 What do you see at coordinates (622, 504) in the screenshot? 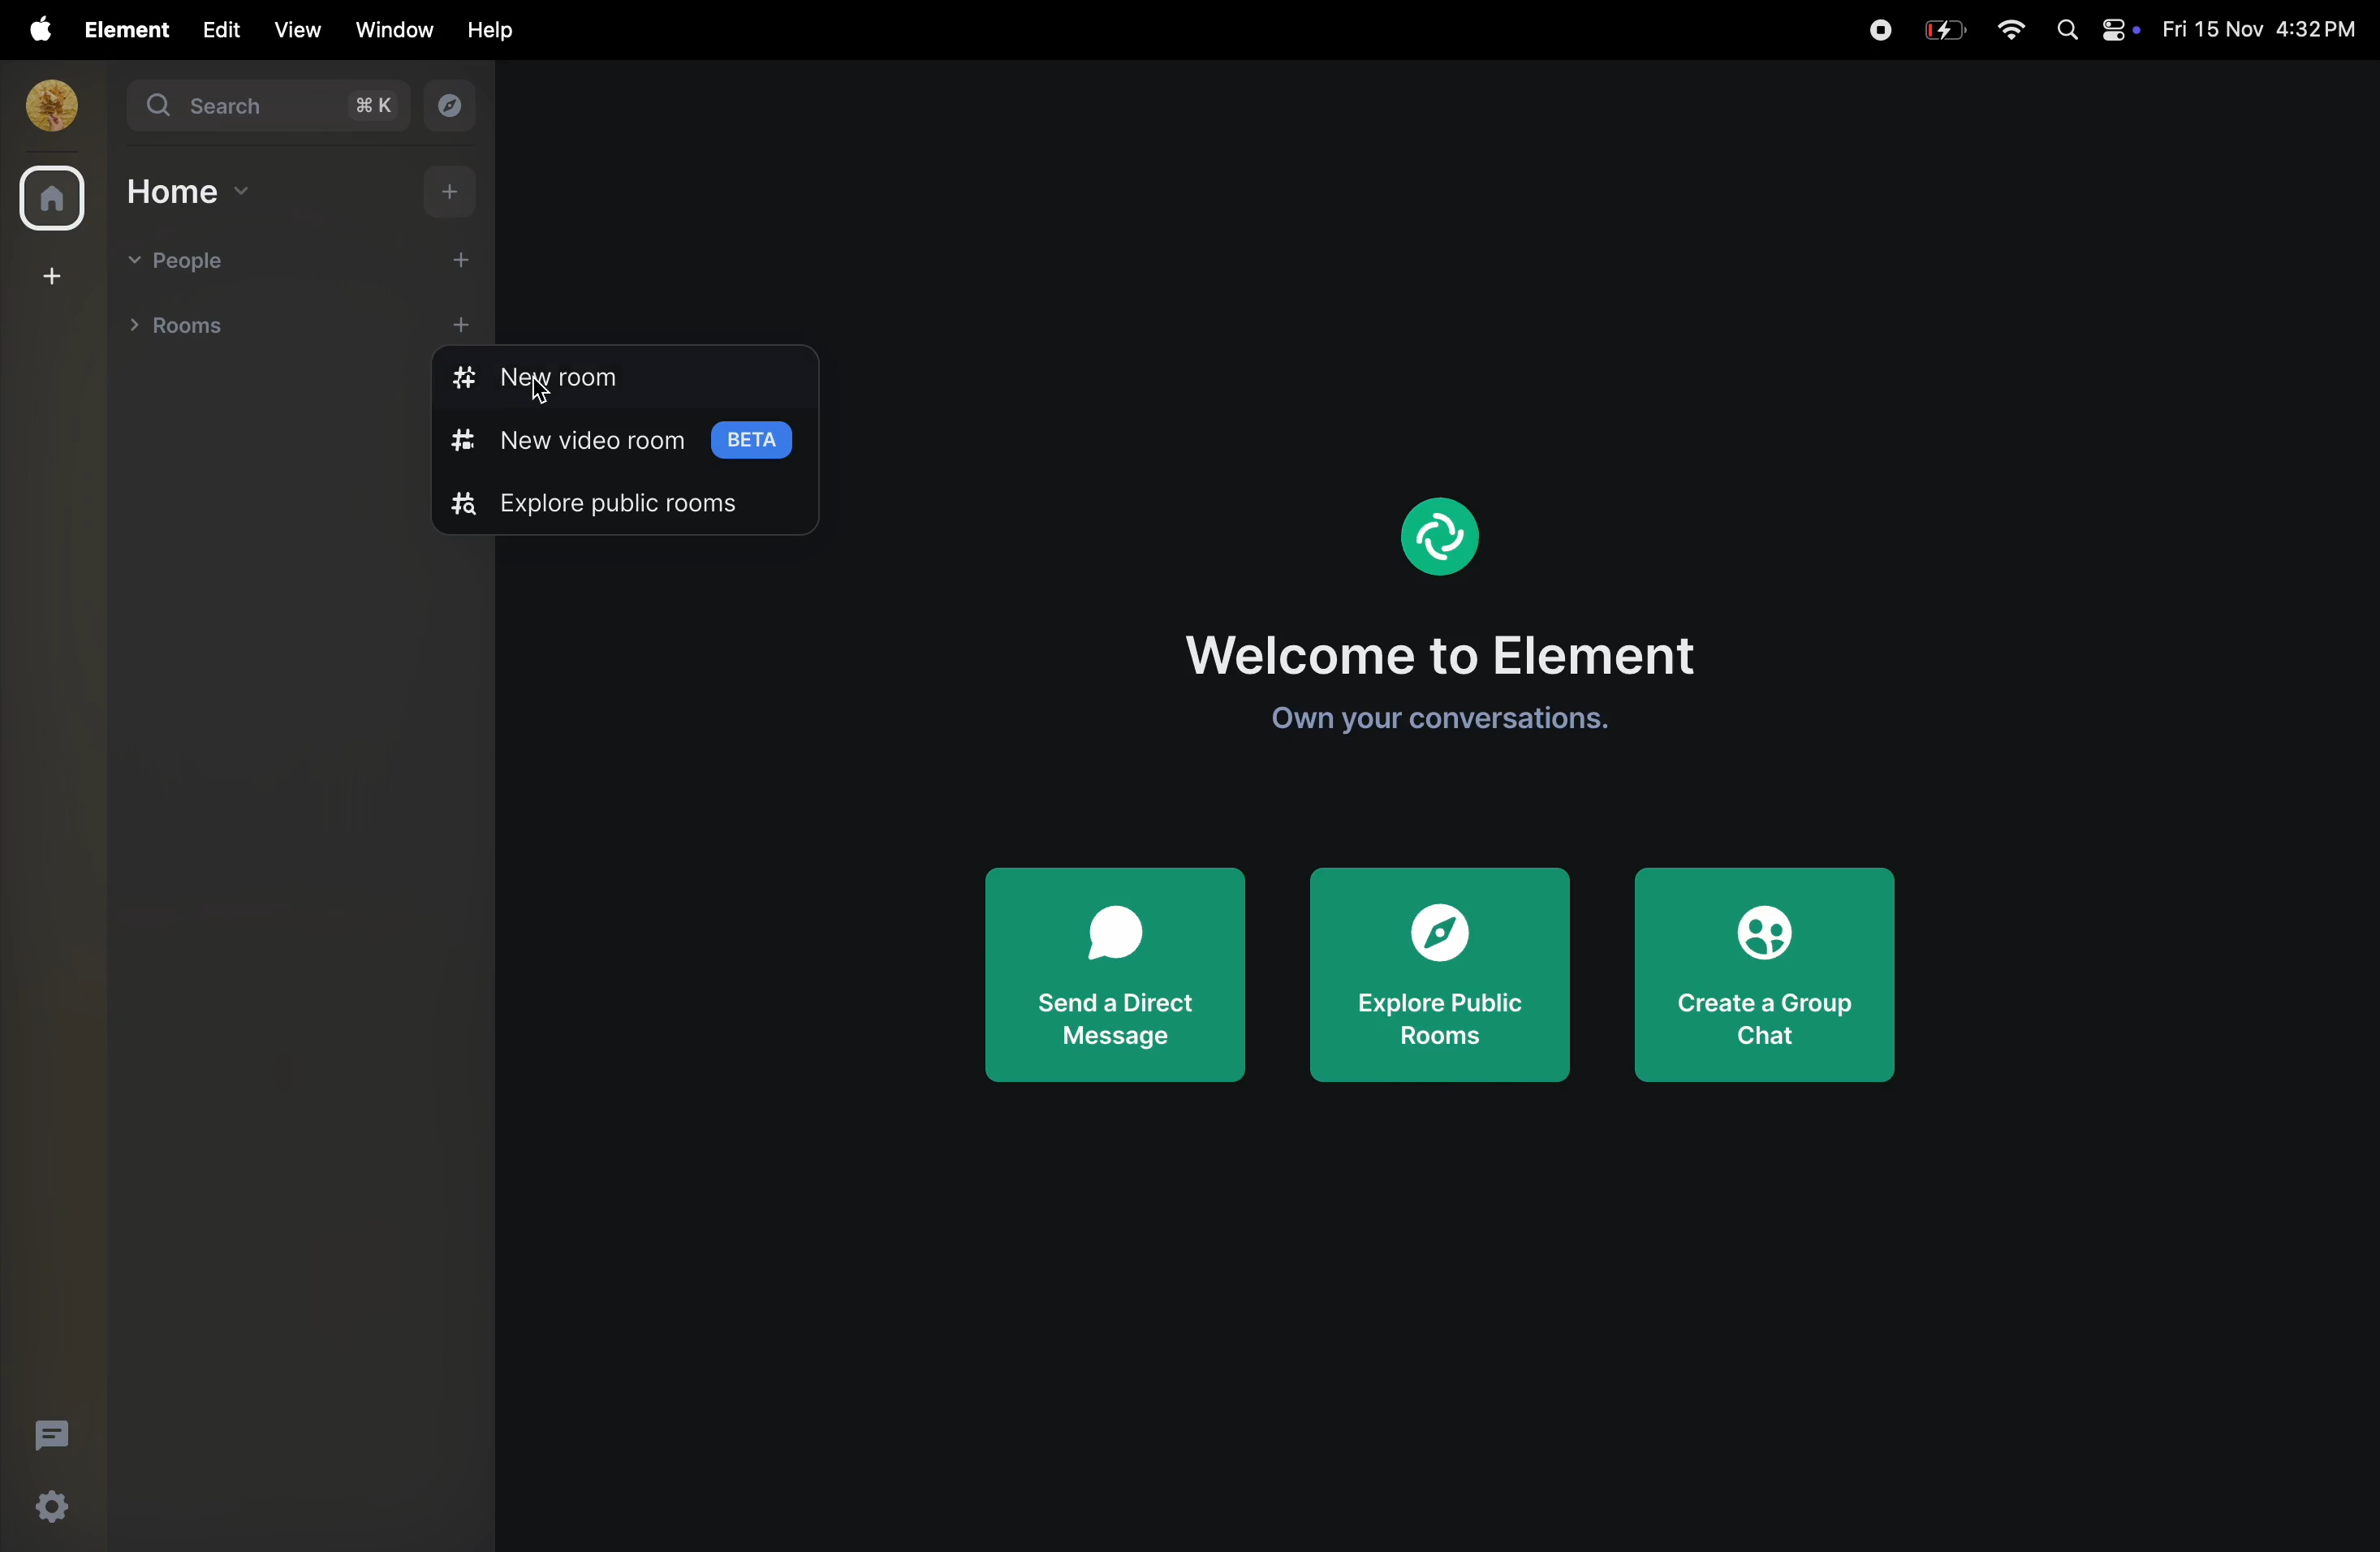
I see `explore public rooms` at bounding box center [622, 504].